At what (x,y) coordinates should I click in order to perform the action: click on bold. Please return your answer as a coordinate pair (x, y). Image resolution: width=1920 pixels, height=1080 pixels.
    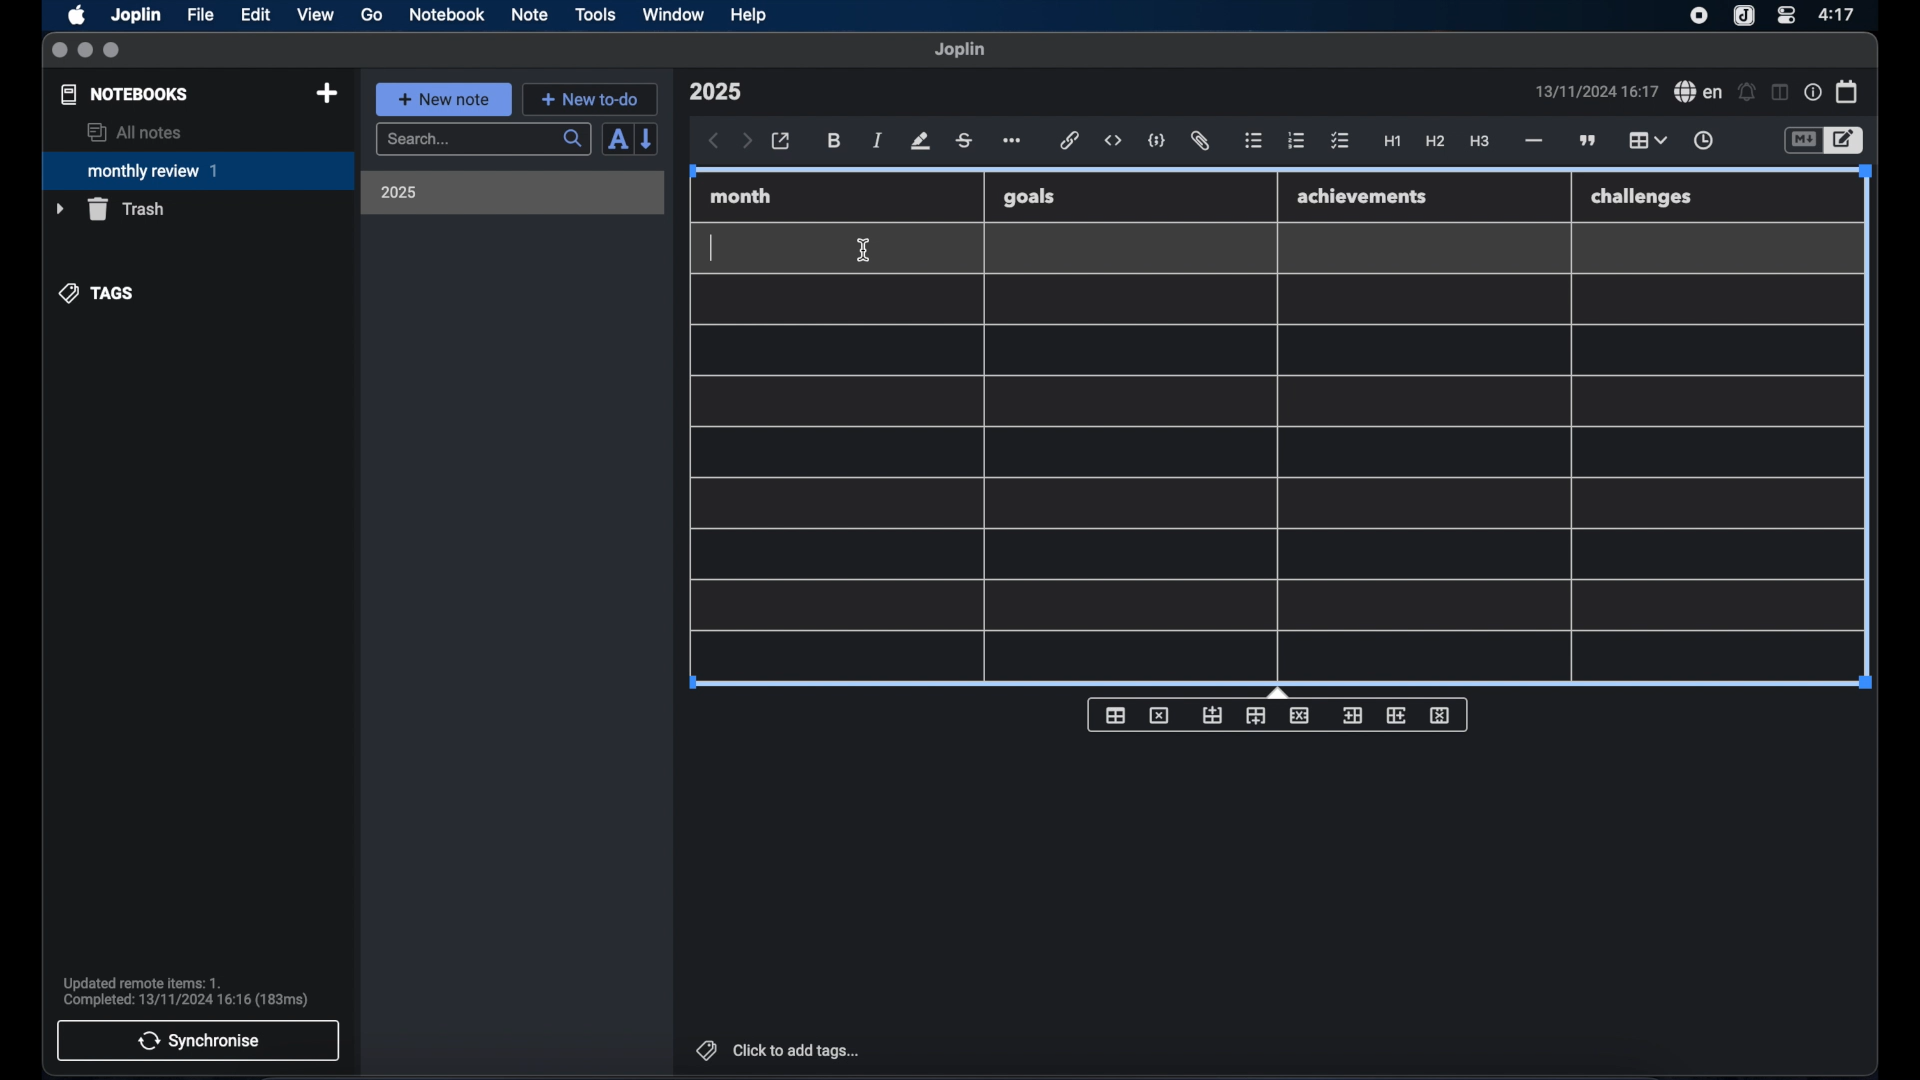
    Looking at the image, I should click on (836, 141).